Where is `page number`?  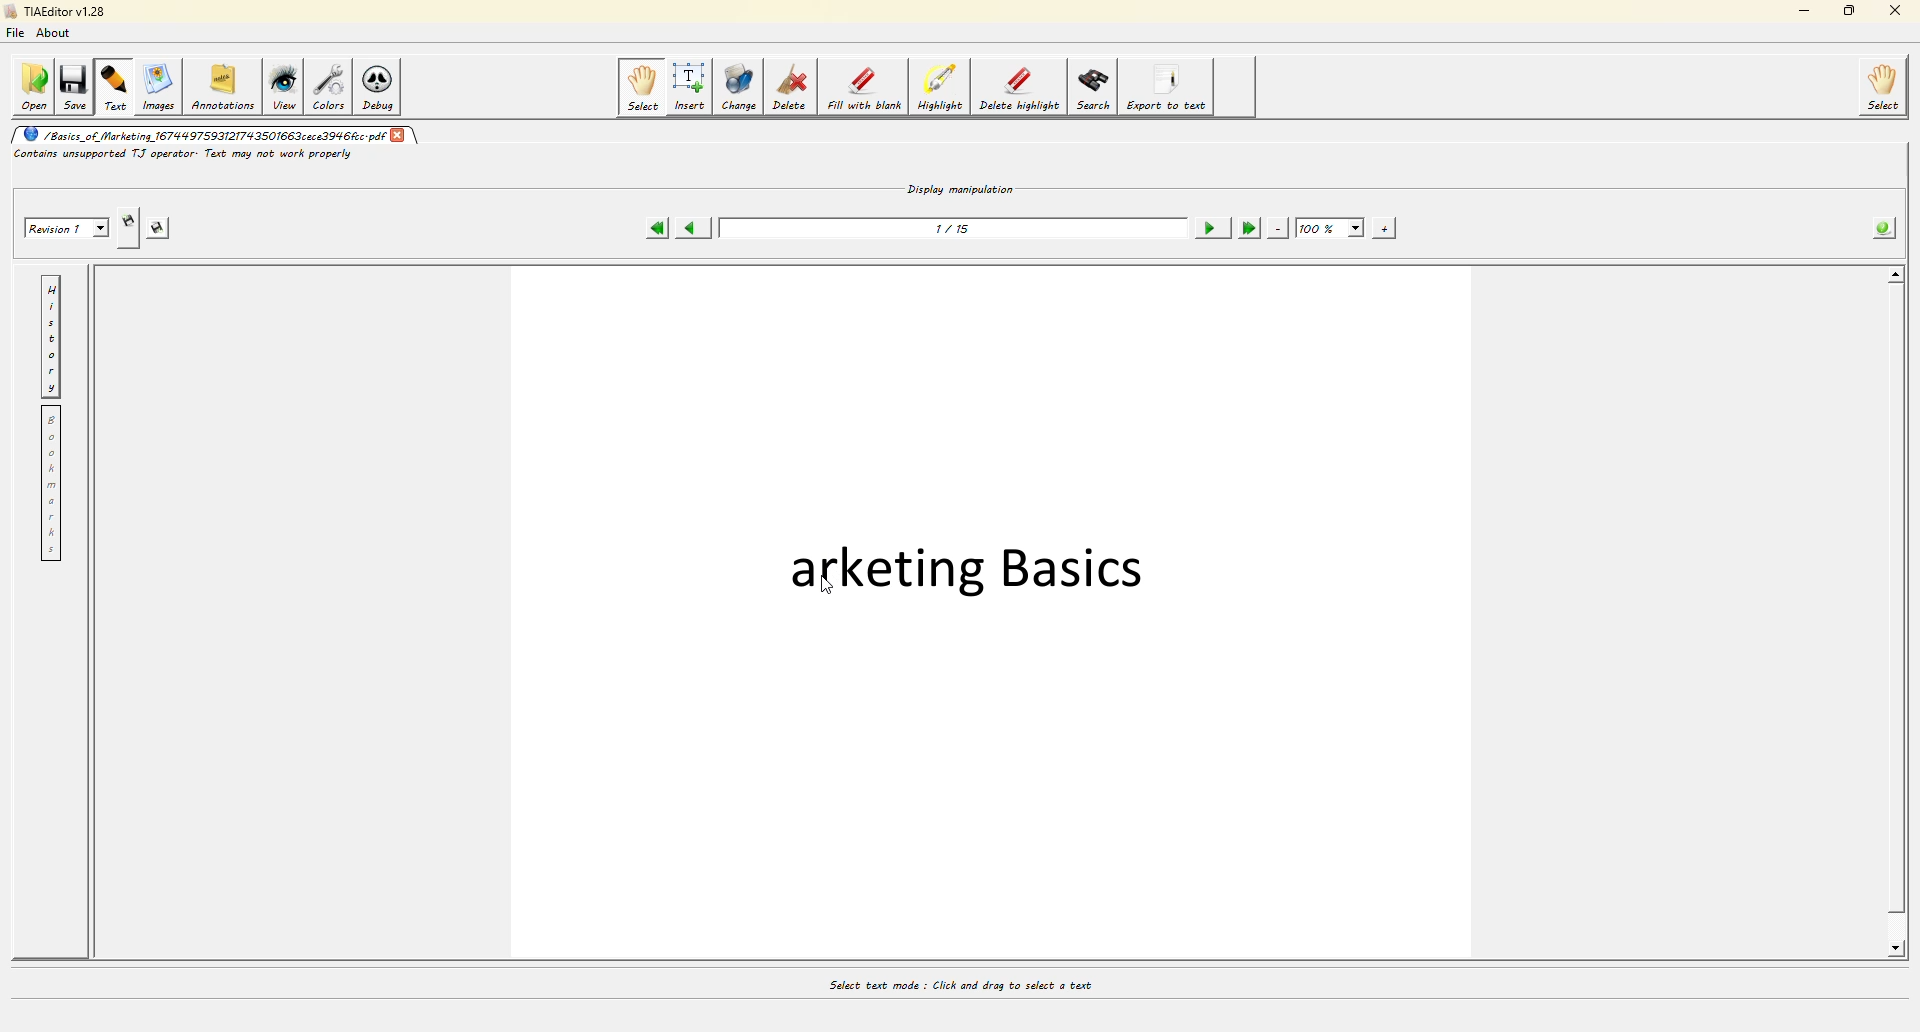 page number is located at coordinates (954, 227).